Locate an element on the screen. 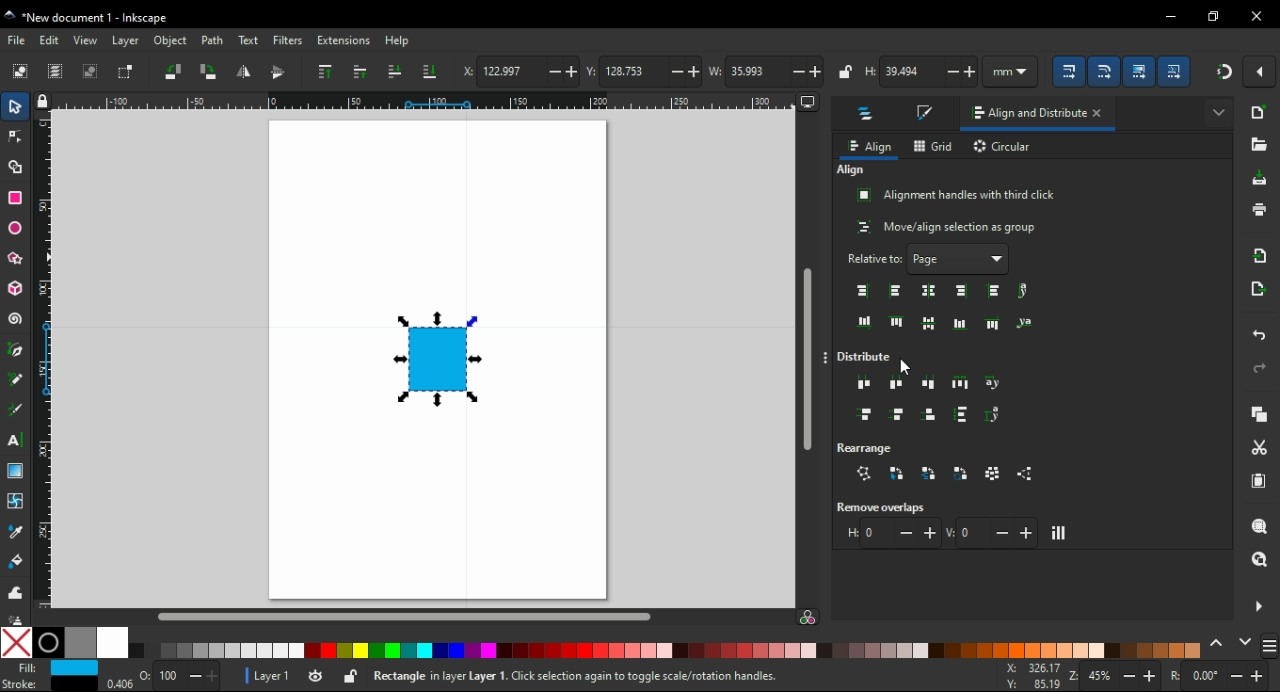  rotate object 90 CCW is located at coordinates (172, 71).